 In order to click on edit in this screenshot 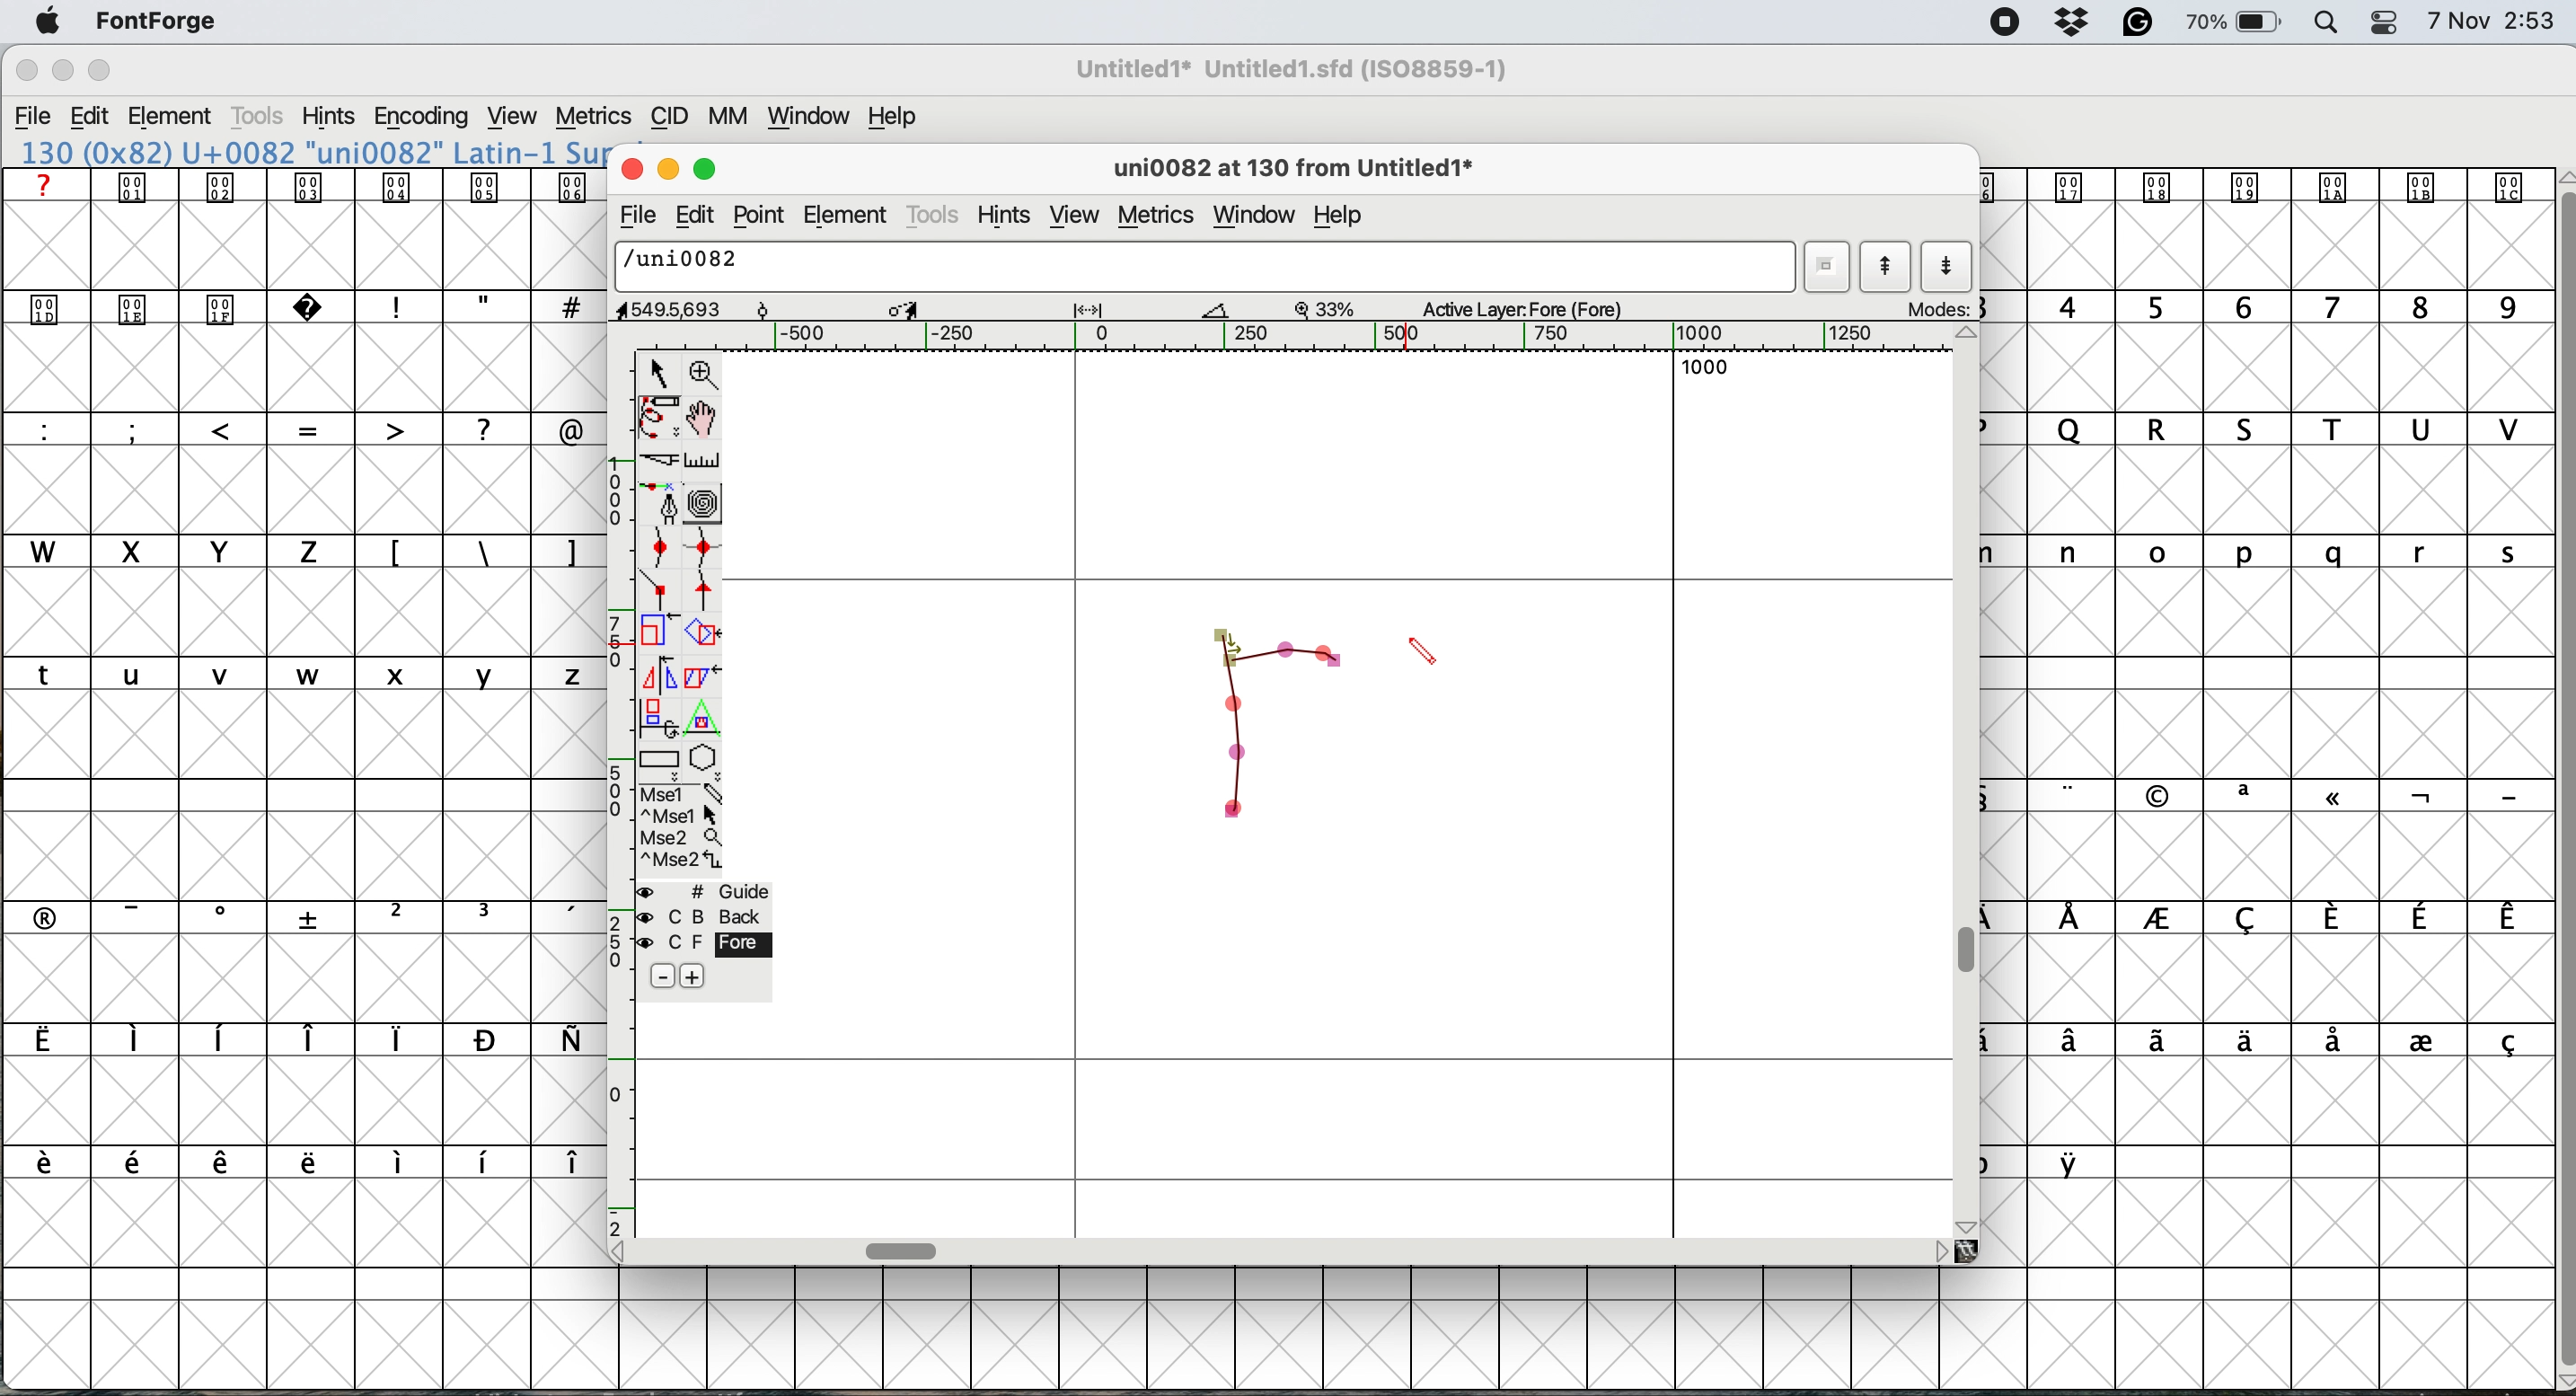, I will do `click(700, 215)`.